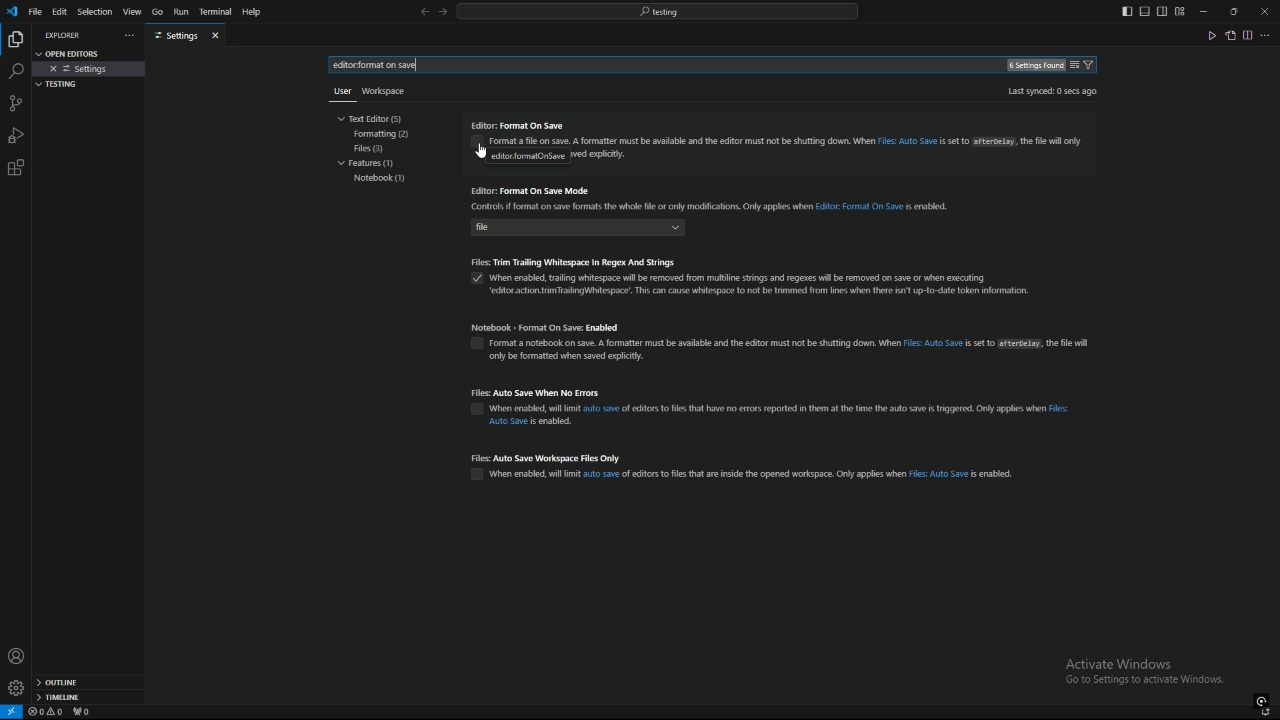  What do you see at coordinates (1152, 673) in the screenshot?
I see `Activate windows go to settings to activate windows` at bounding box center [1152, 673].